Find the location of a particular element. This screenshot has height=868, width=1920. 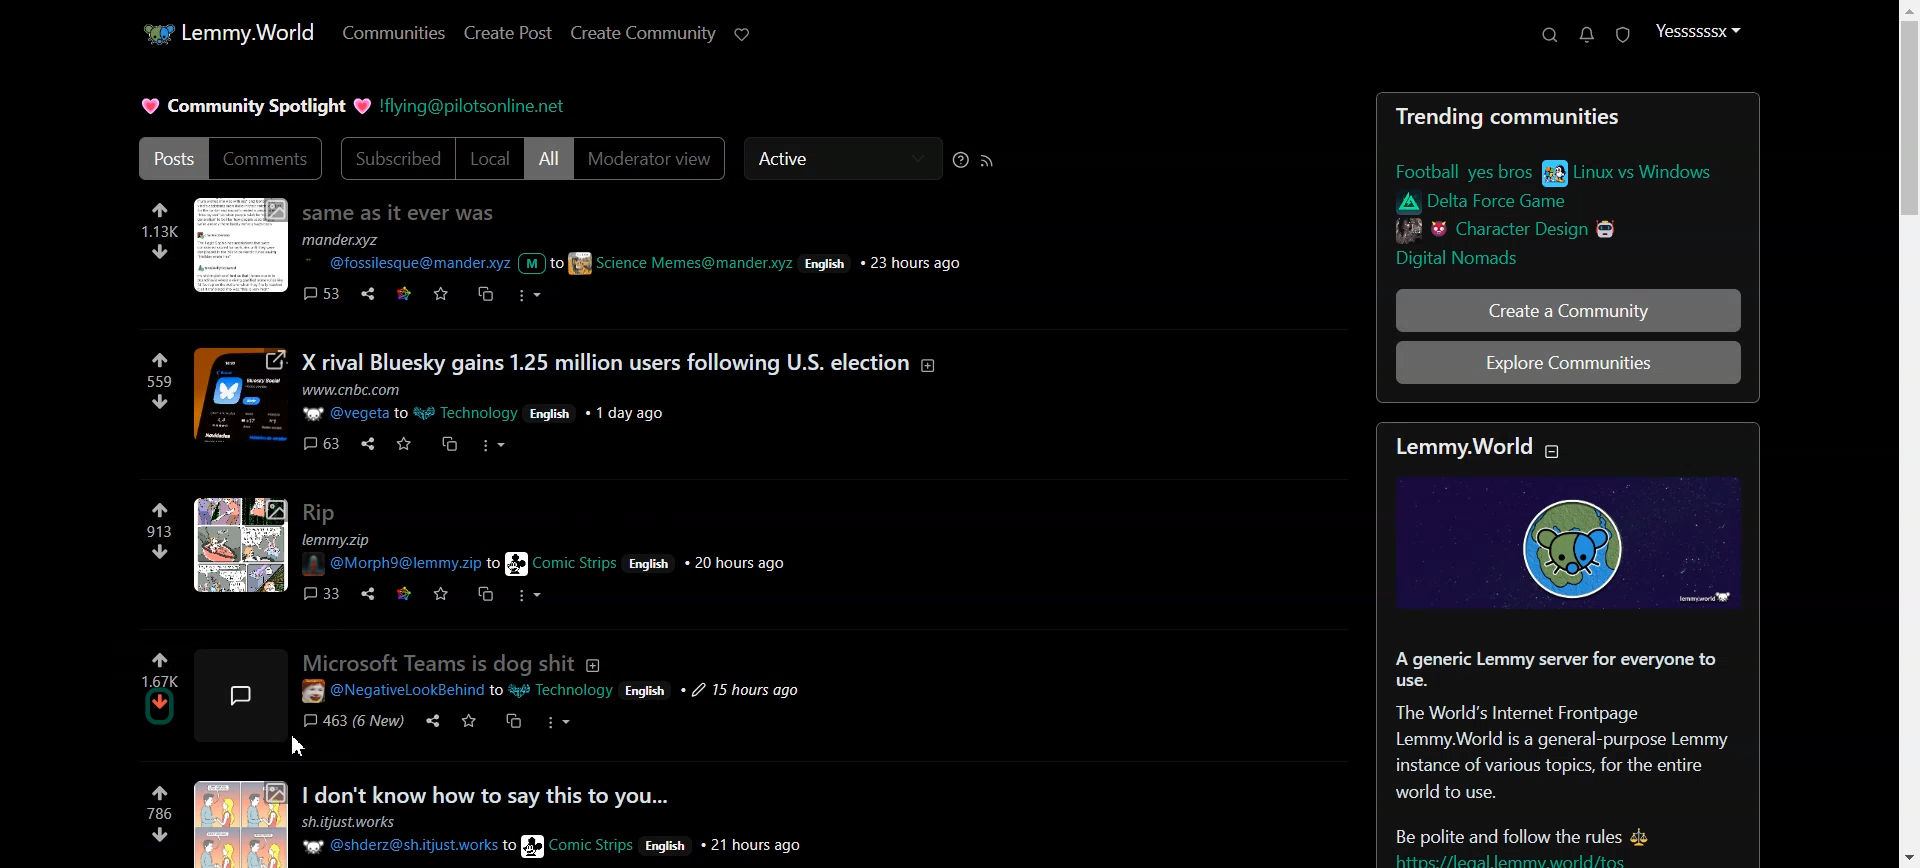

more is located at coordinates (528, 296).